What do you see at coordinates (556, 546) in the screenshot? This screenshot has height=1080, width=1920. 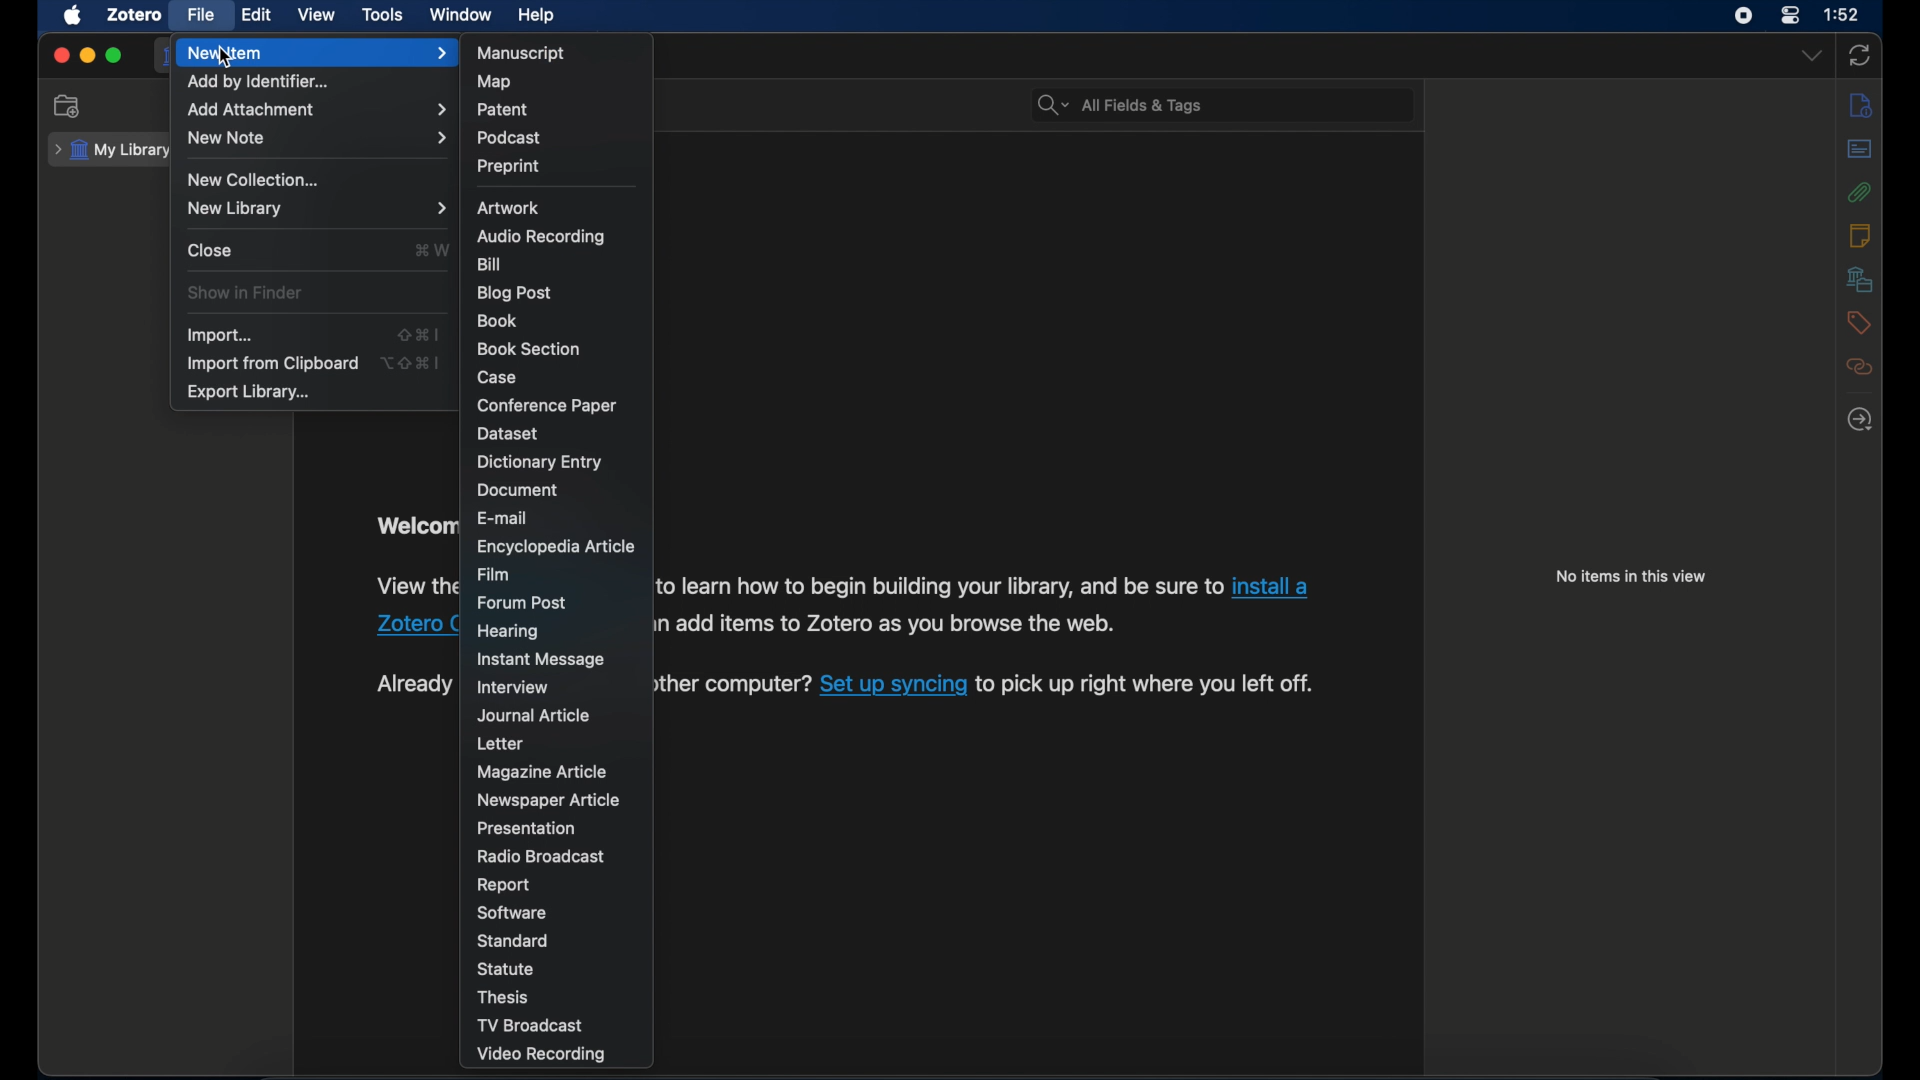 I see `encyclopedia article` at bounding box center [556, 546].